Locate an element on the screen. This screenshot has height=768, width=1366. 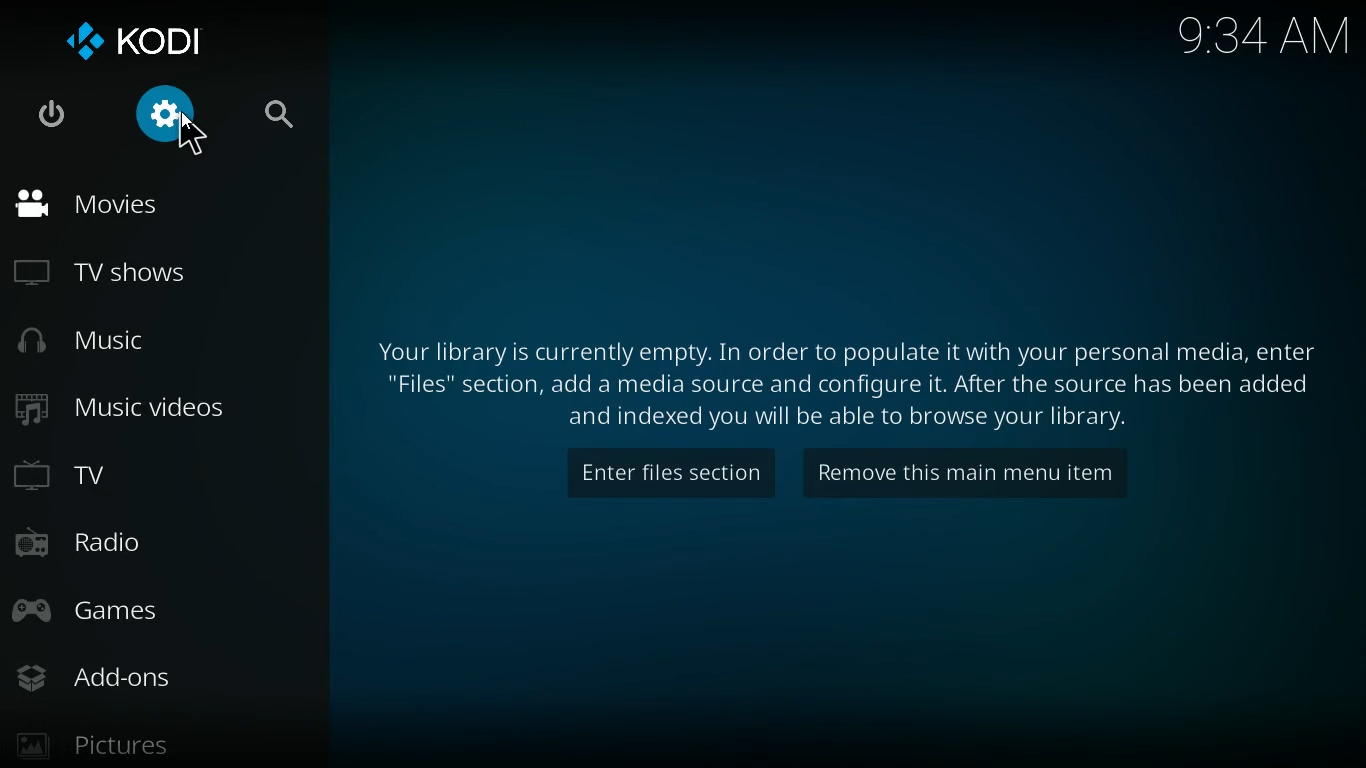
radio is located at coordinates (131, 535).